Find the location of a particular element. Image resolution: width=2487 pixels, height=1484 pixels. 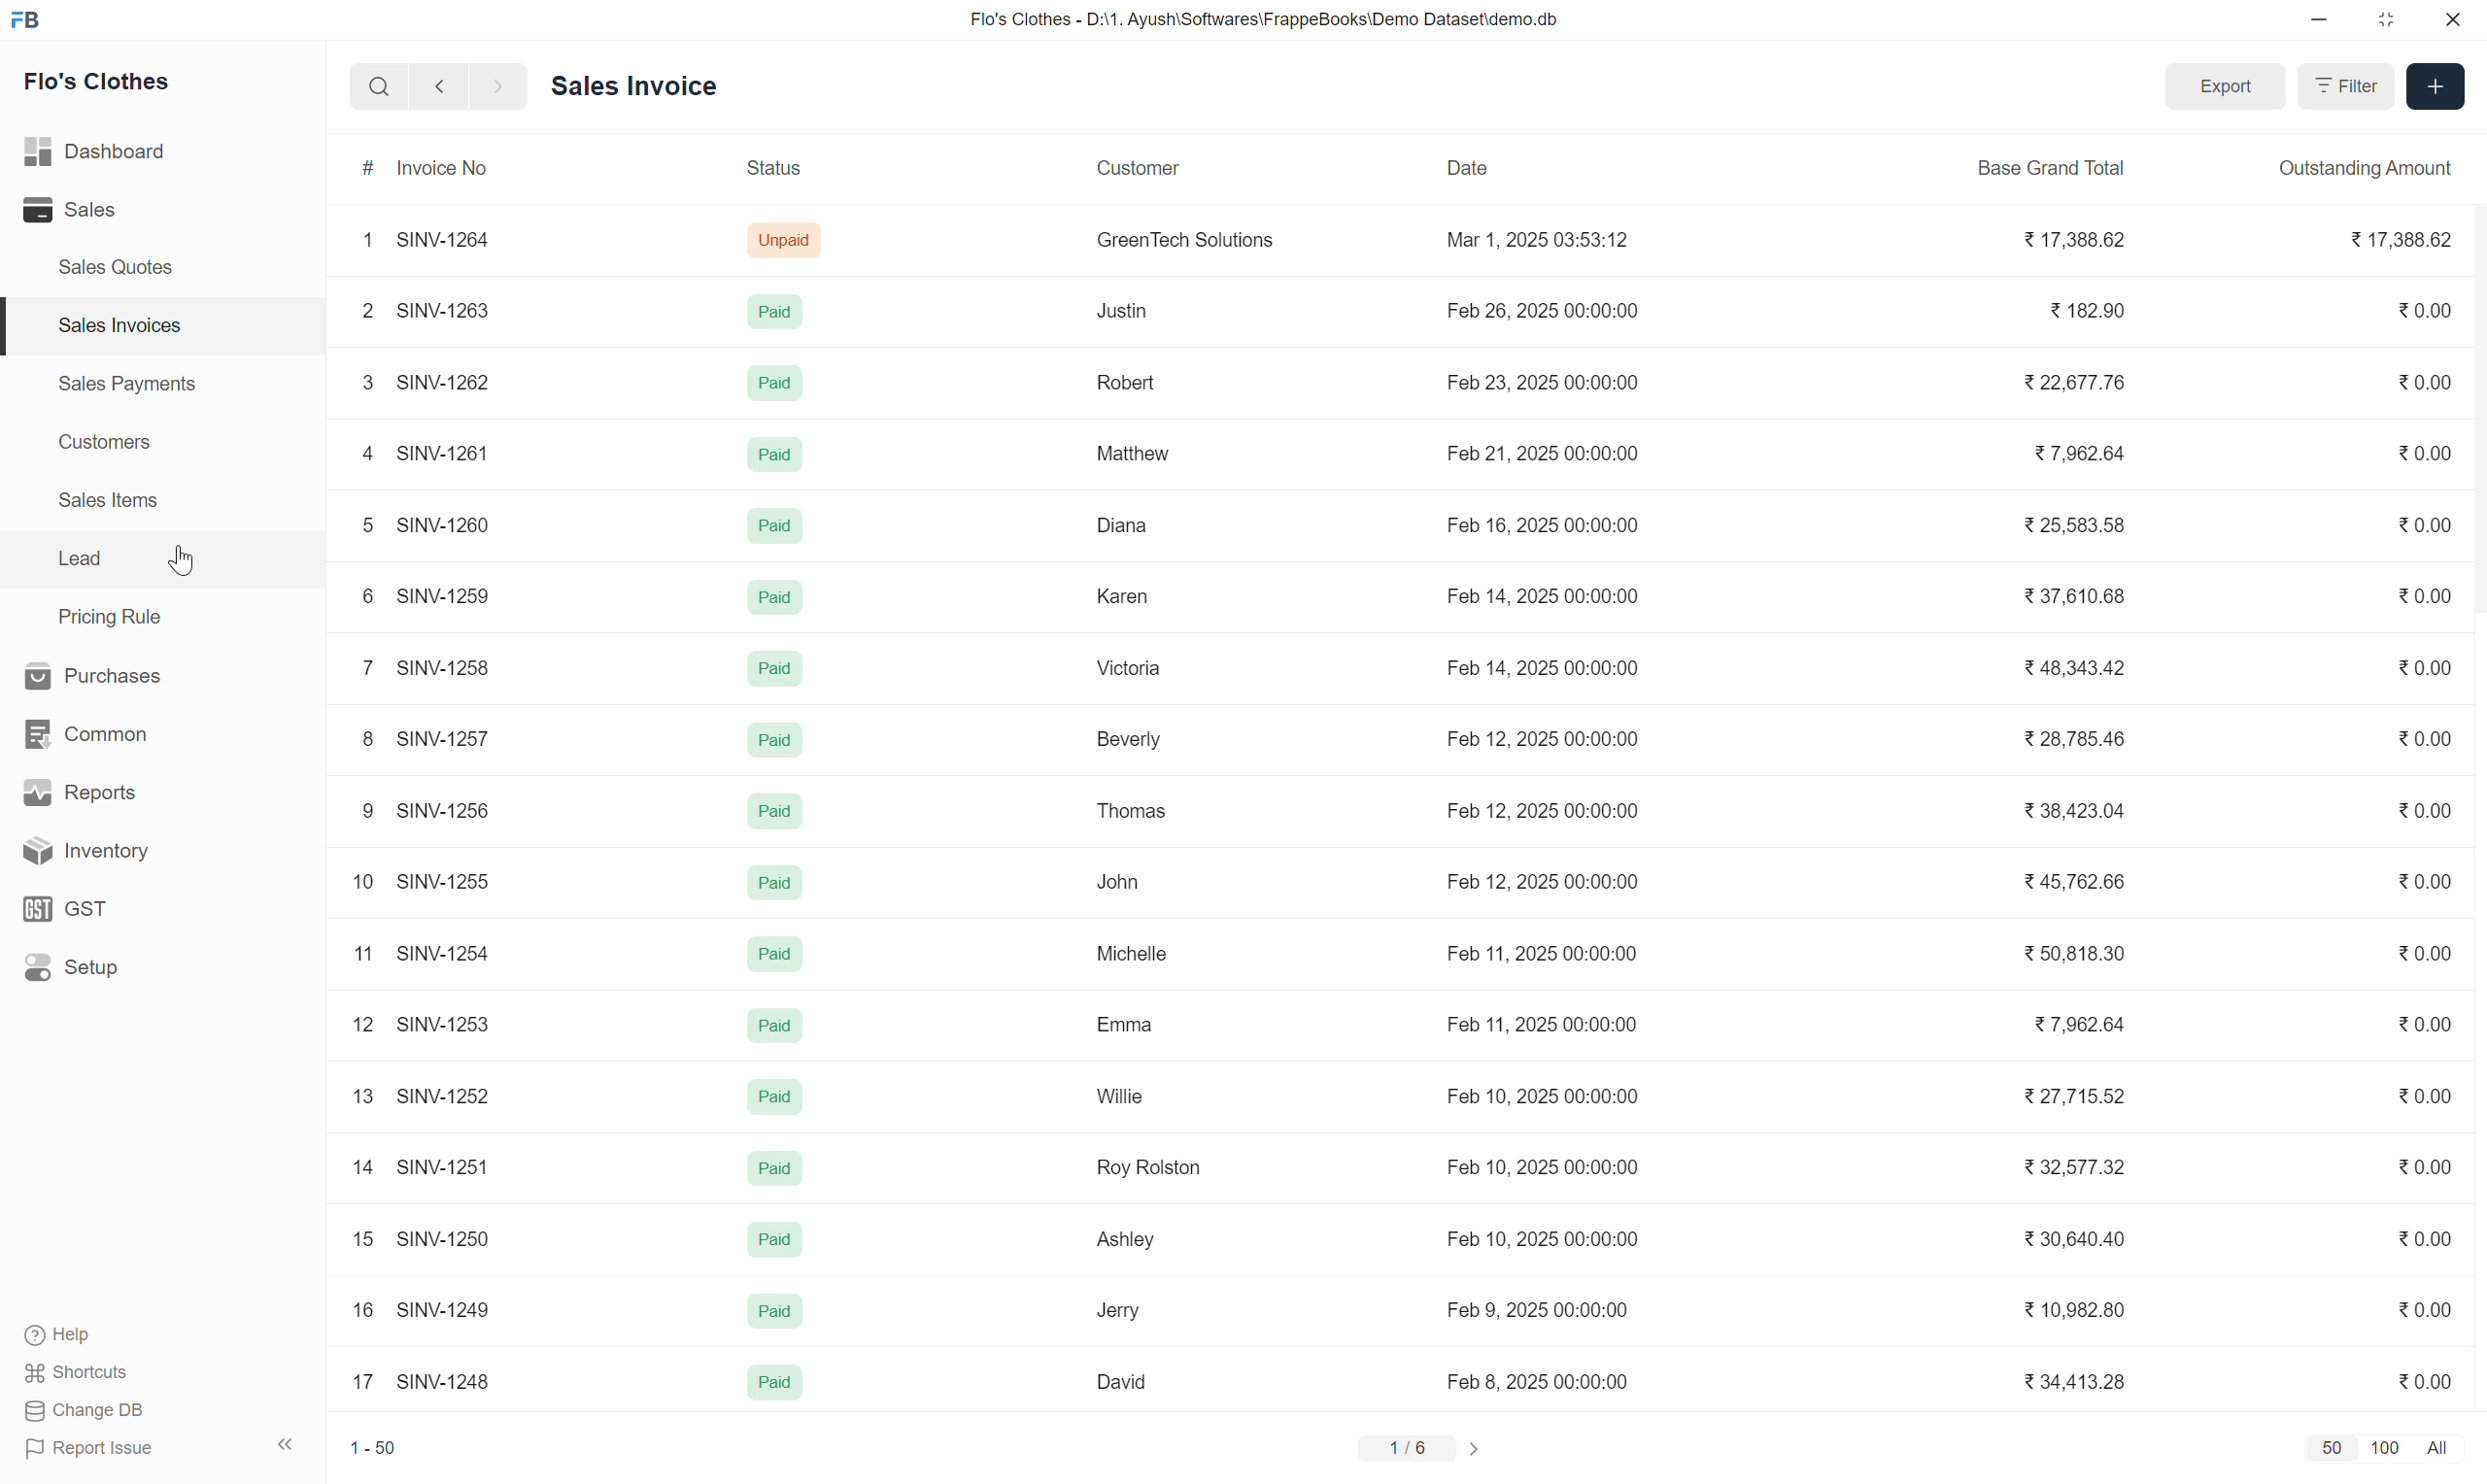

close is located at coordinates (2450, 20).